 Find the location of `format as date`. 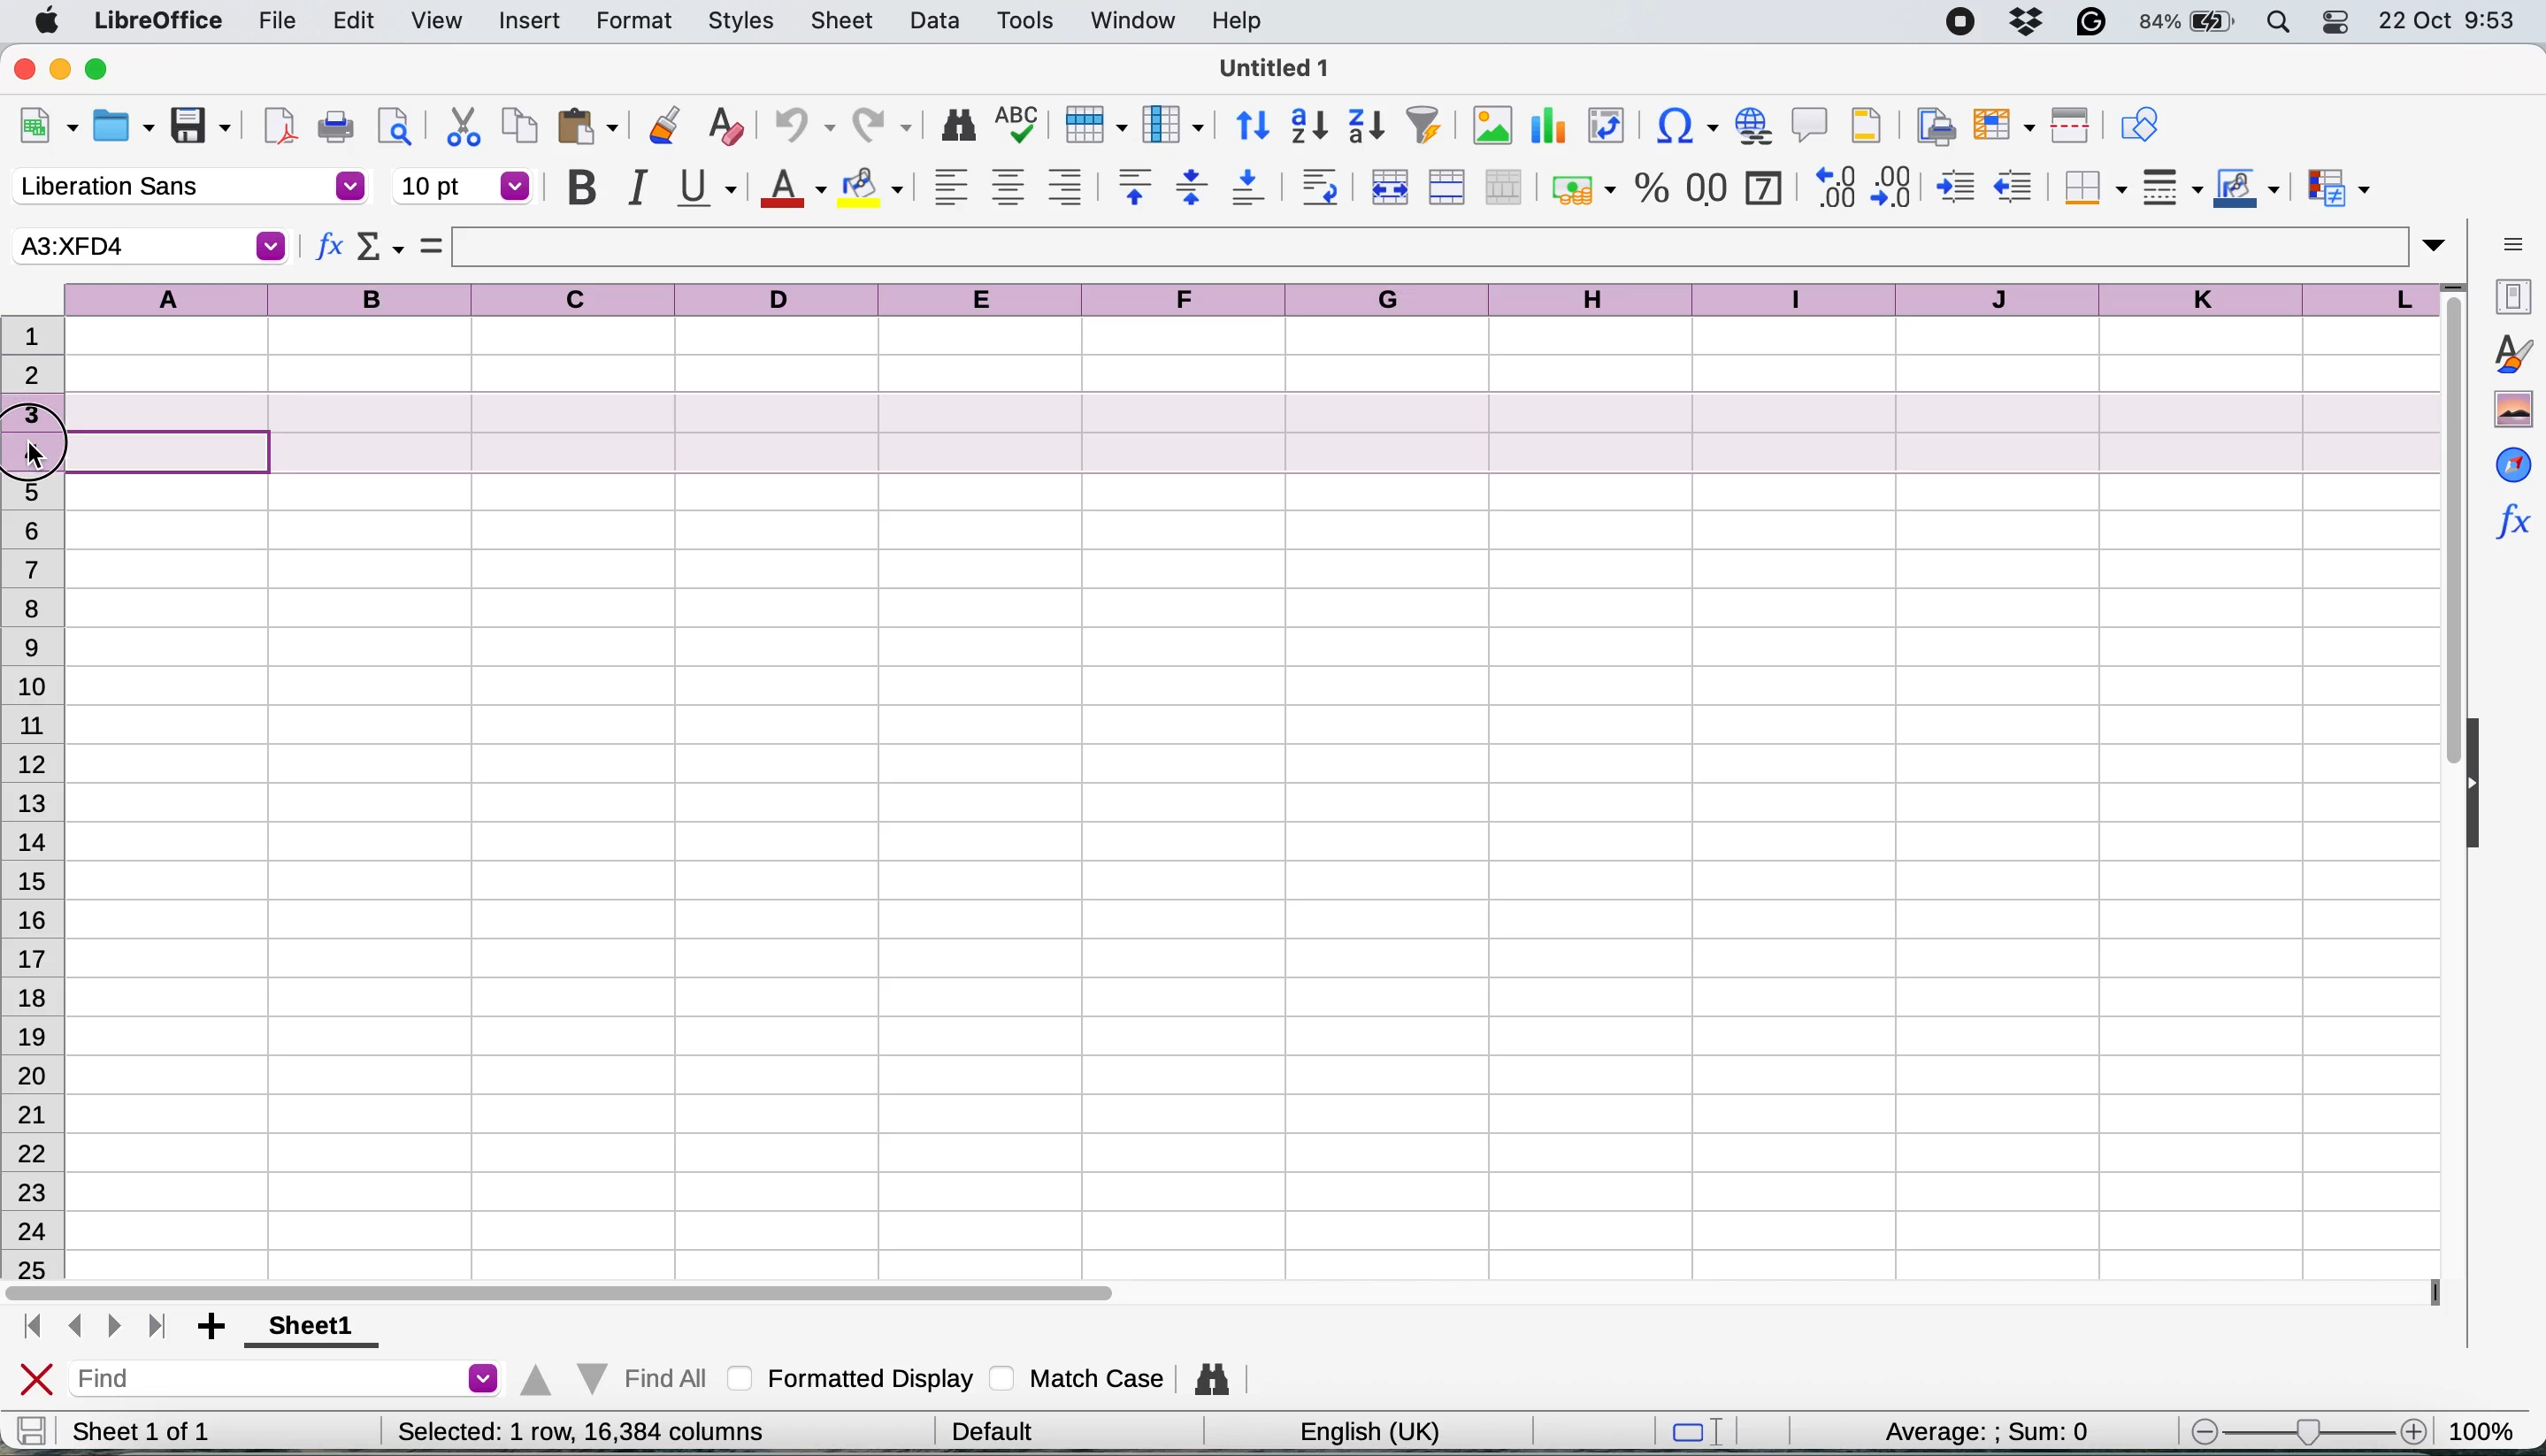

format as date is located at coordinates (1762, 185).